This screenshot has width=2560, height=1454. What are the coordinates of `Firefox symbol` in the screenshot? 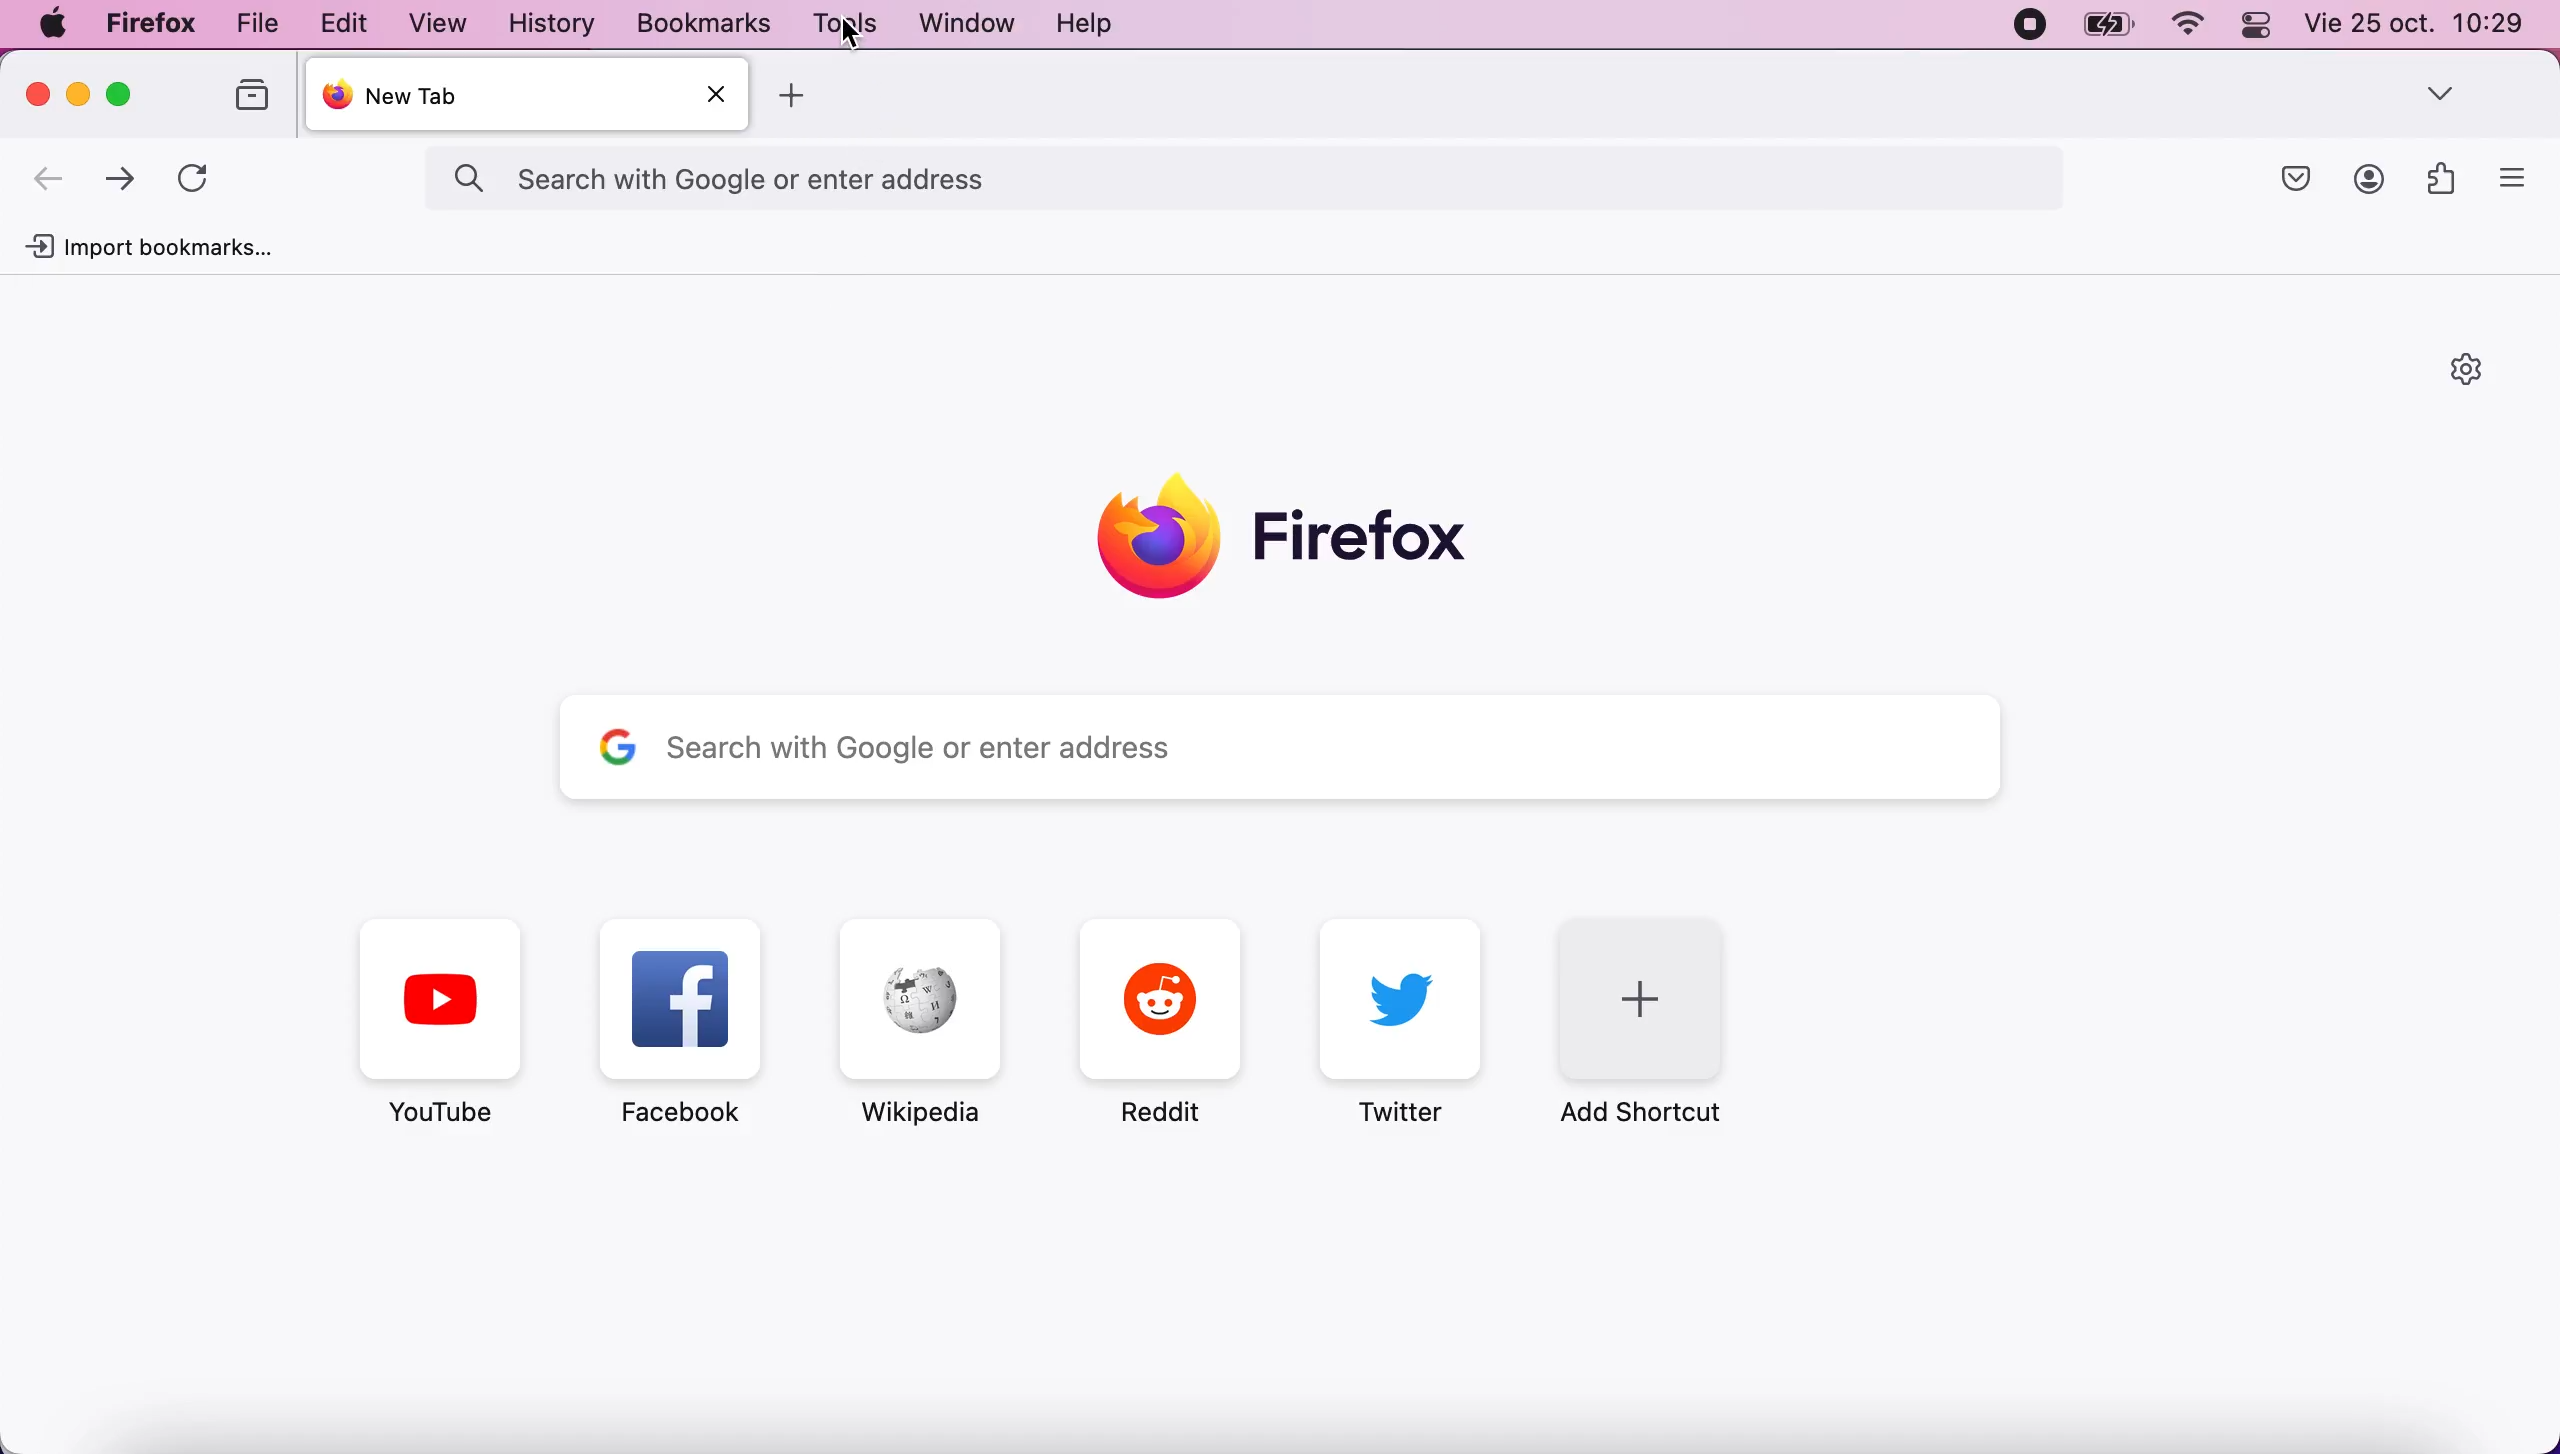 It's located at (1287, 541).